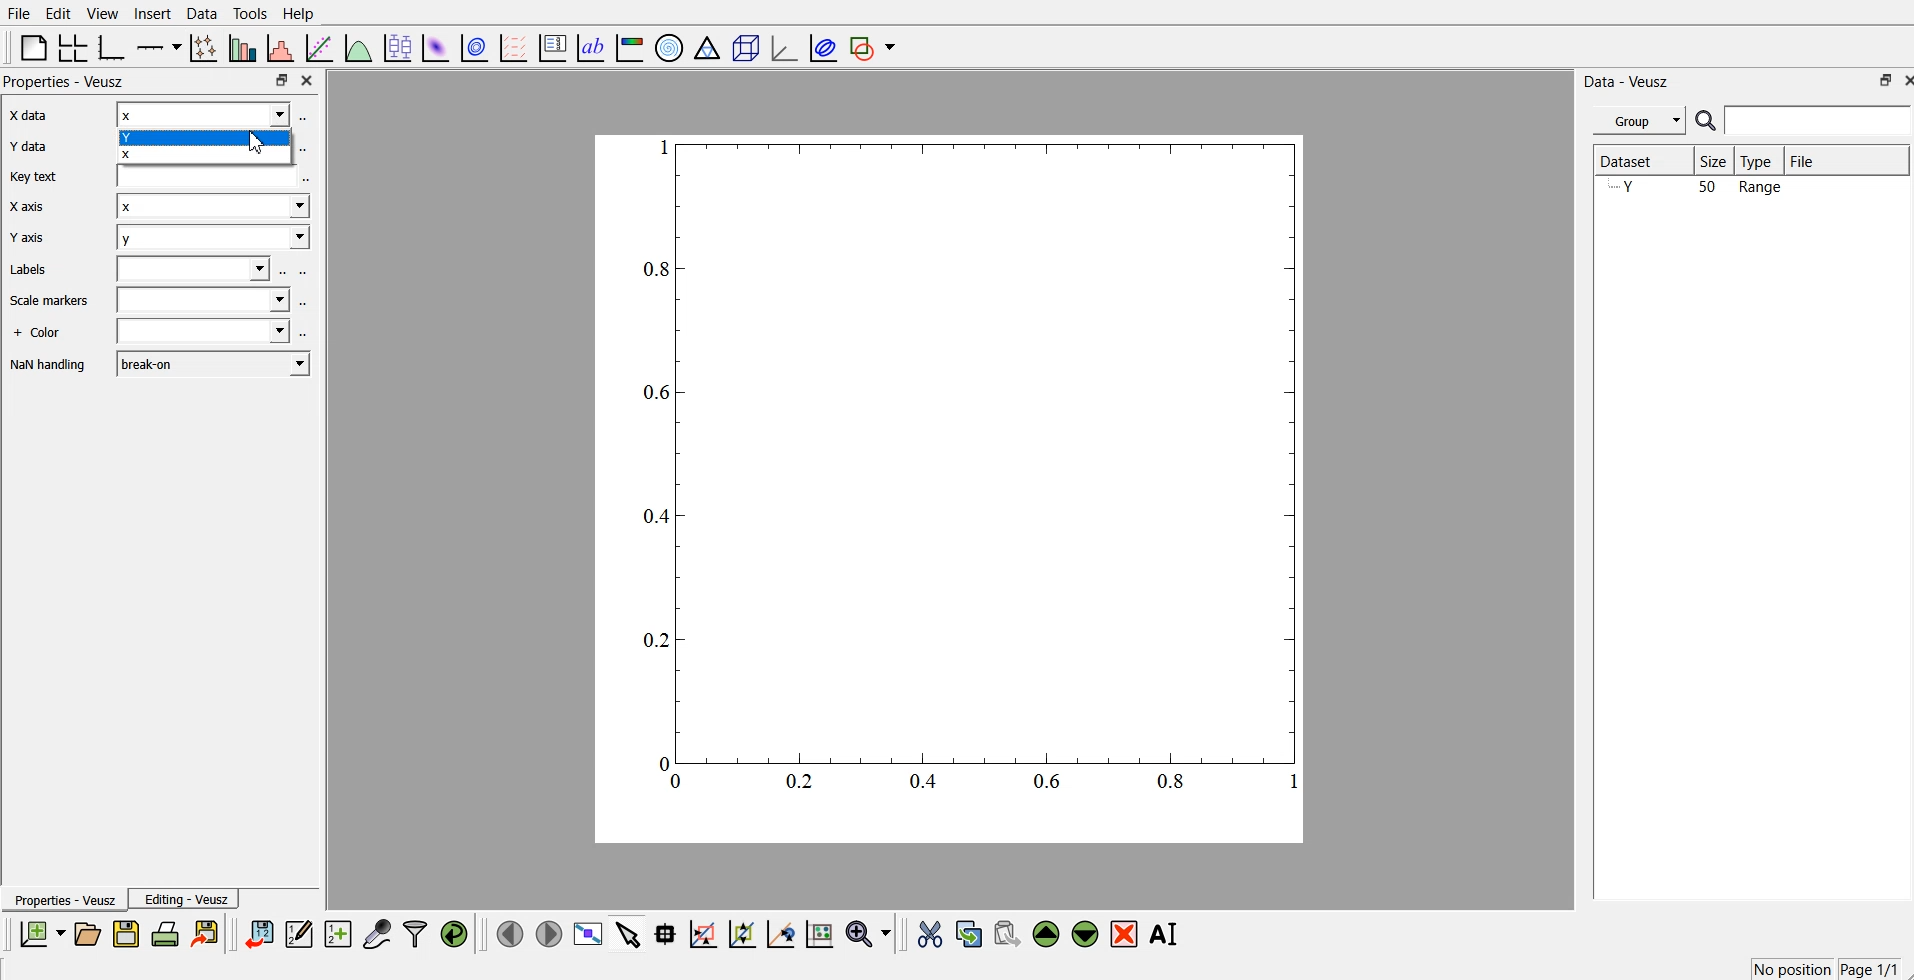  Describe the element at coordinates (90, 935) in the screenshot. I see `open document` at that location.